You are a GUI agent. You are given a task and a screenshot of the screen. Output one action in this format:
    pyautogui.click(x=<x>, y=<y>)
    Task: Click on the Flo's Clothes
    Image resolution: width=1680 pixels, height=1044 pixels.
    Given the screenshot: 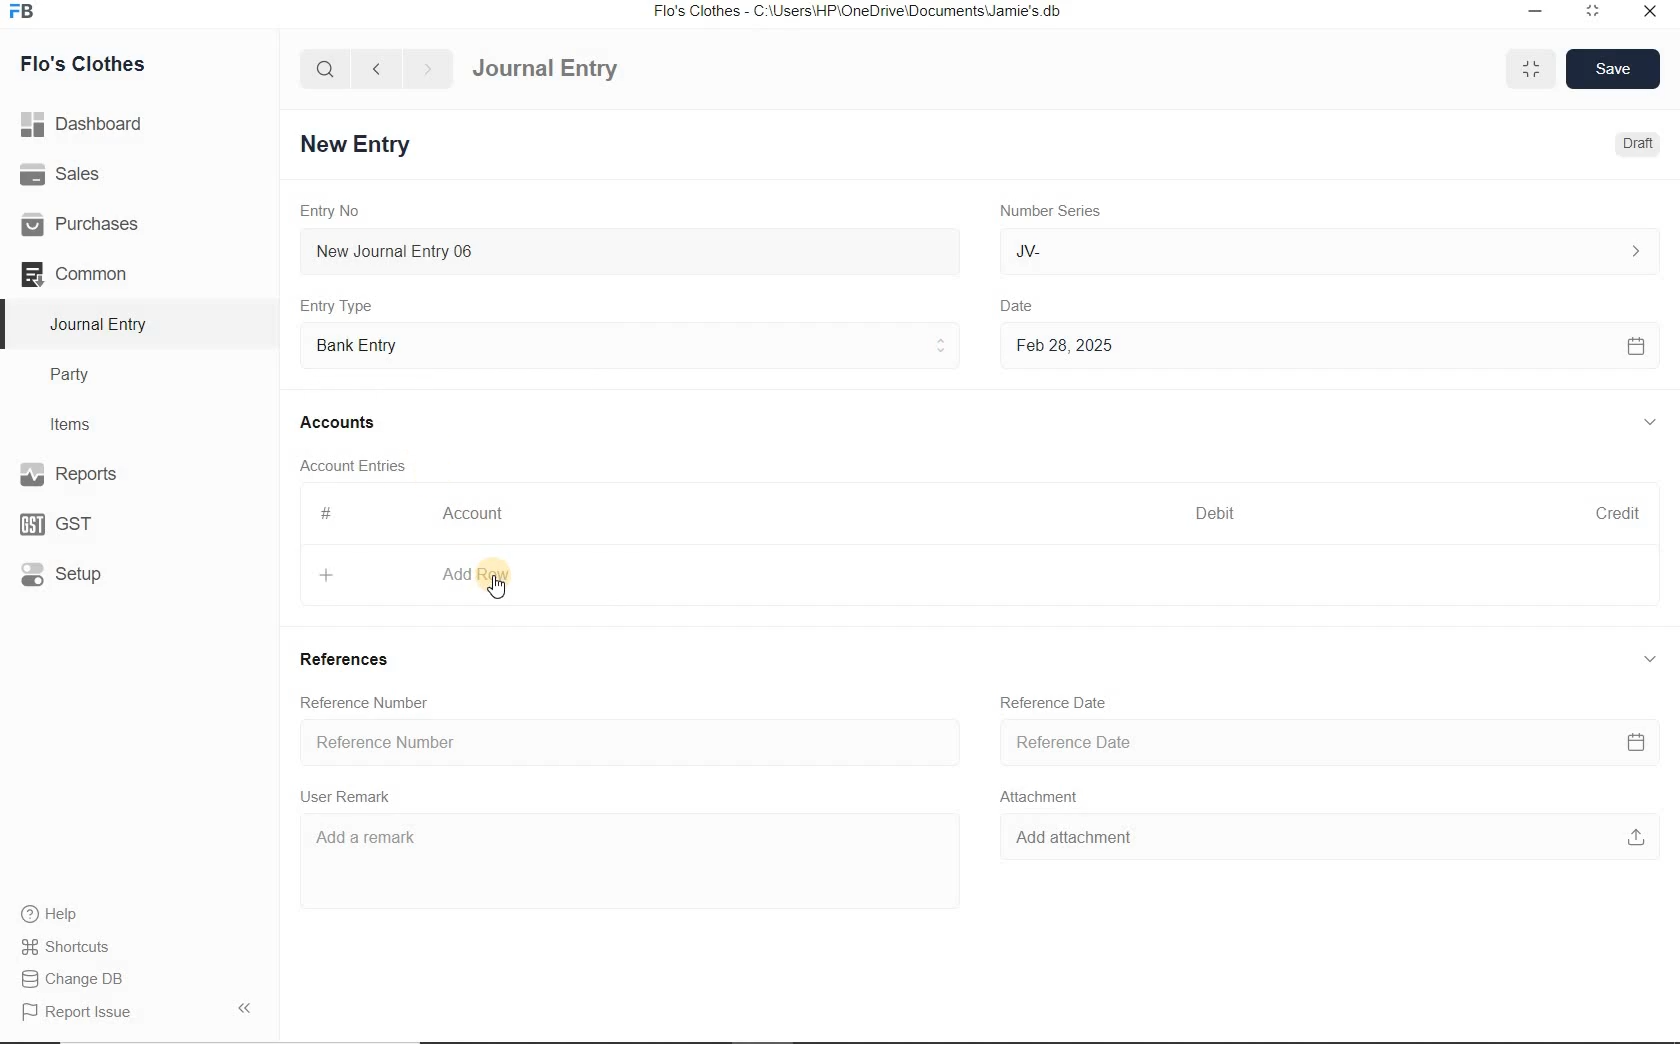 What is the action you would take?
    pyautogui.click(x=98, y=64)
    